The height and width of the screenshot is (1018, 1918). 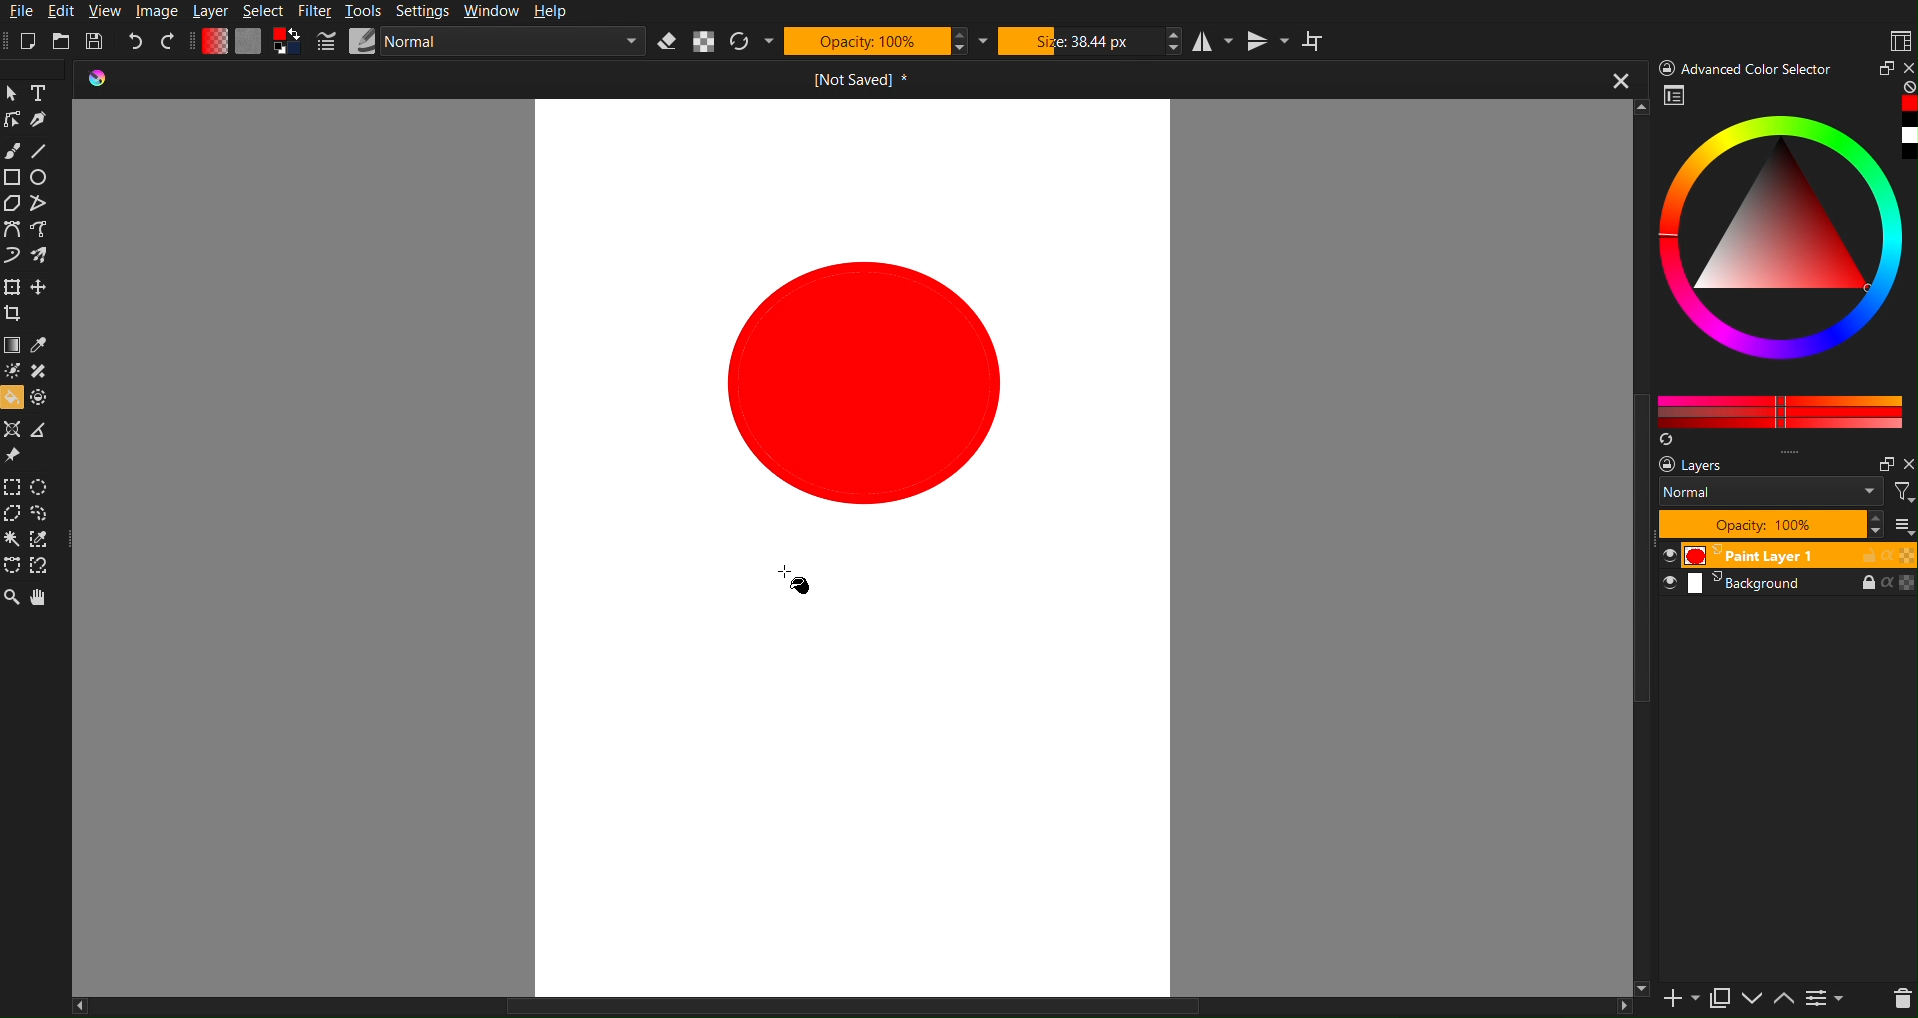 I want to click on Horizontal Scroll Bar, so click(x=846, y=1003).